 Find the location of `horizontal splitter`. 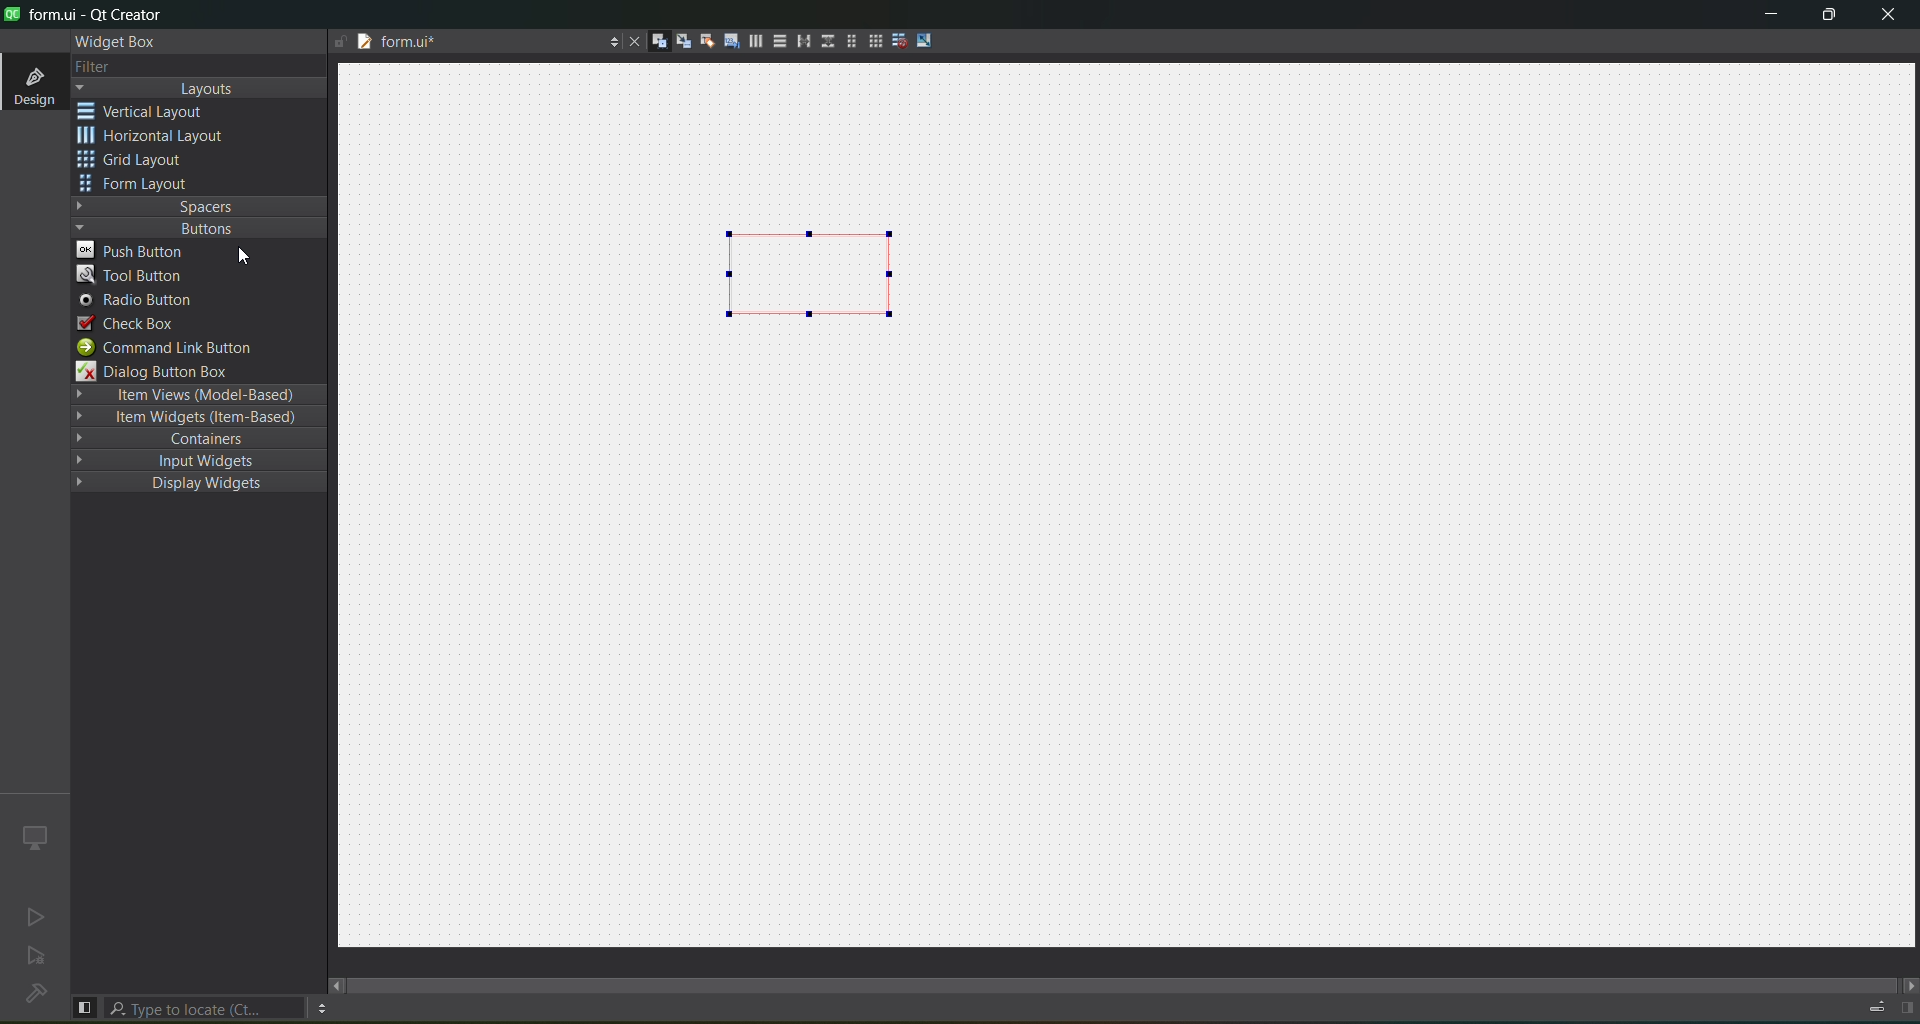

horizontal splitter is located at coordinates (800, 44).